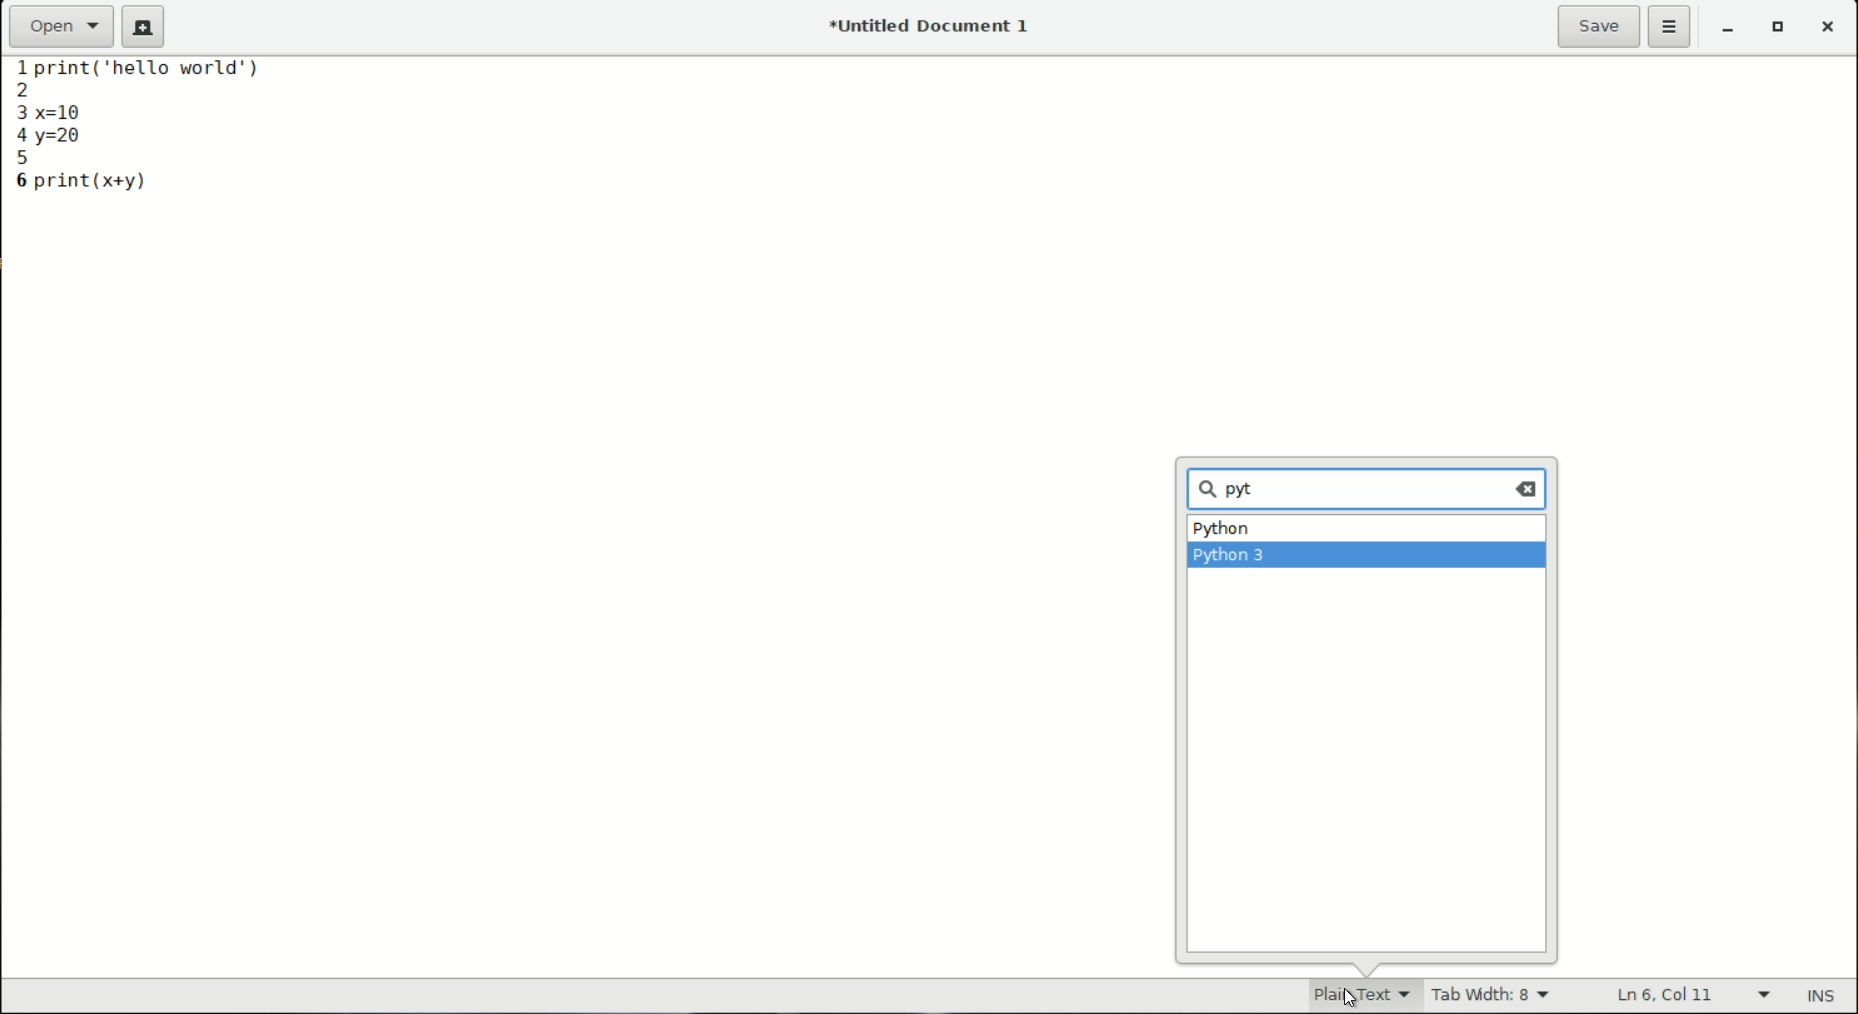  I want to click on pyt, so click(1232, 491).